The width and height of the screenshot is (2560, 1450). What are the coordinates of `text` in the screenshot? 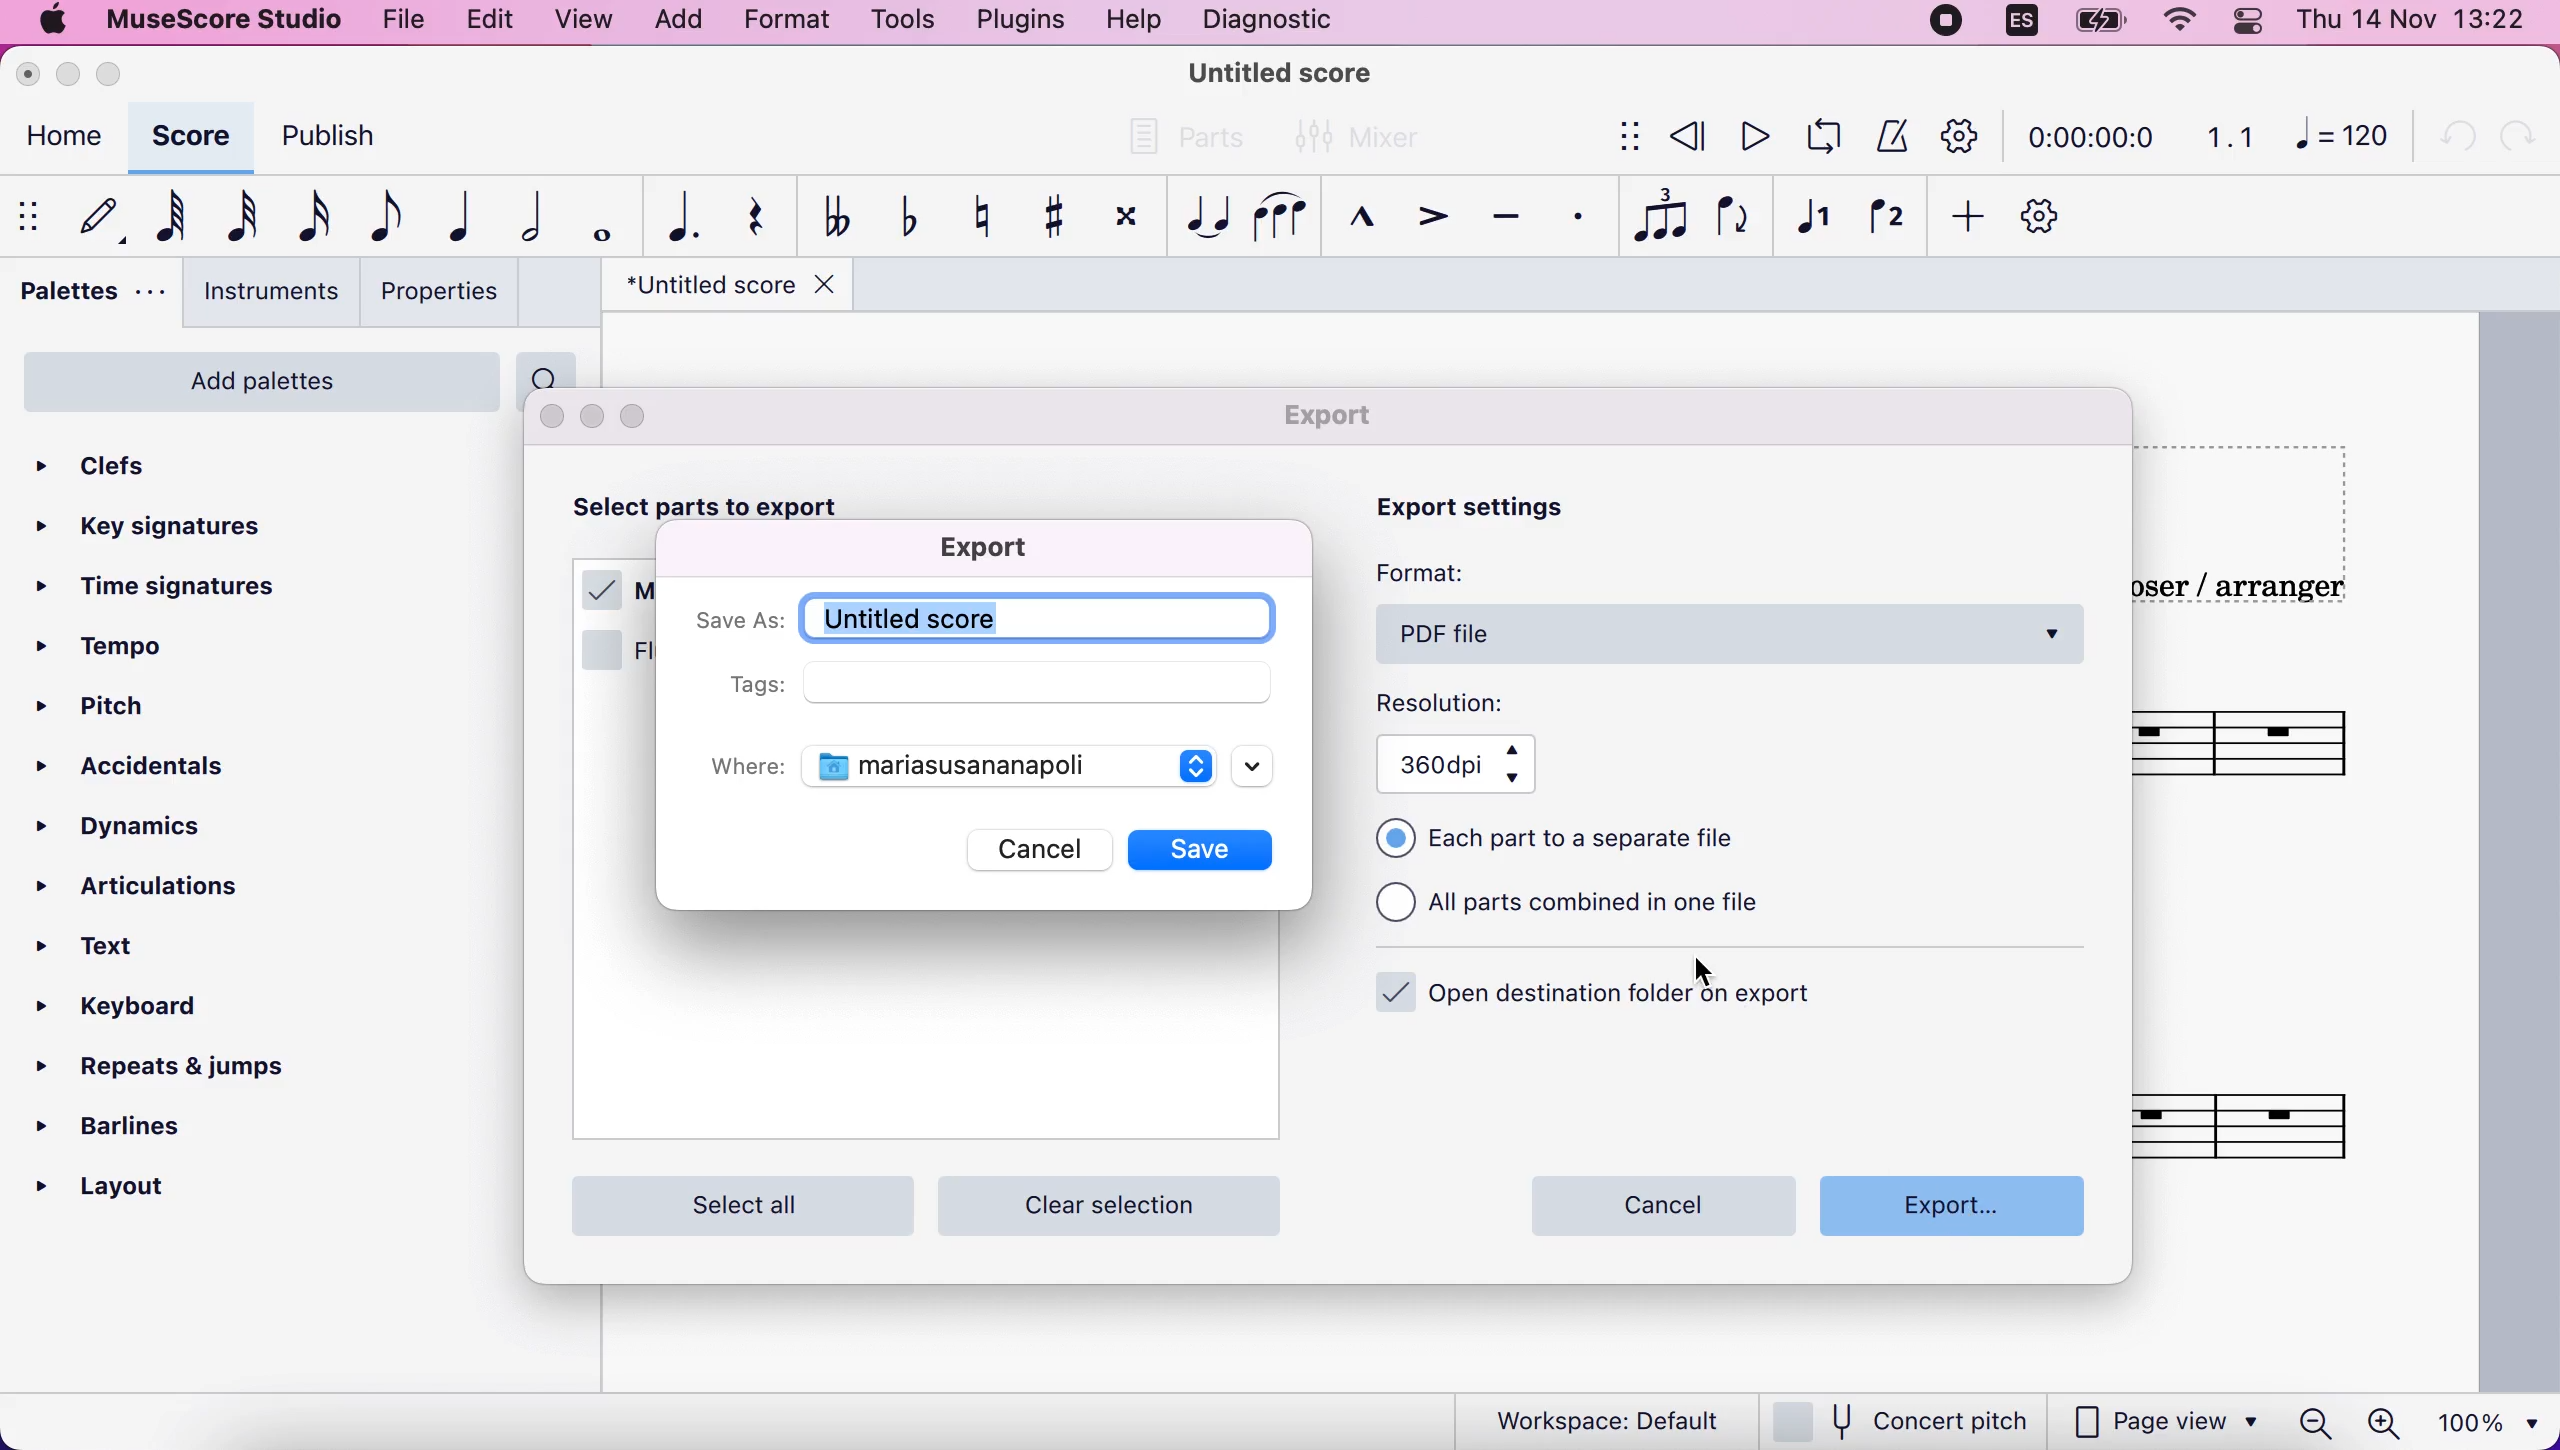 It's located at (122, 952).